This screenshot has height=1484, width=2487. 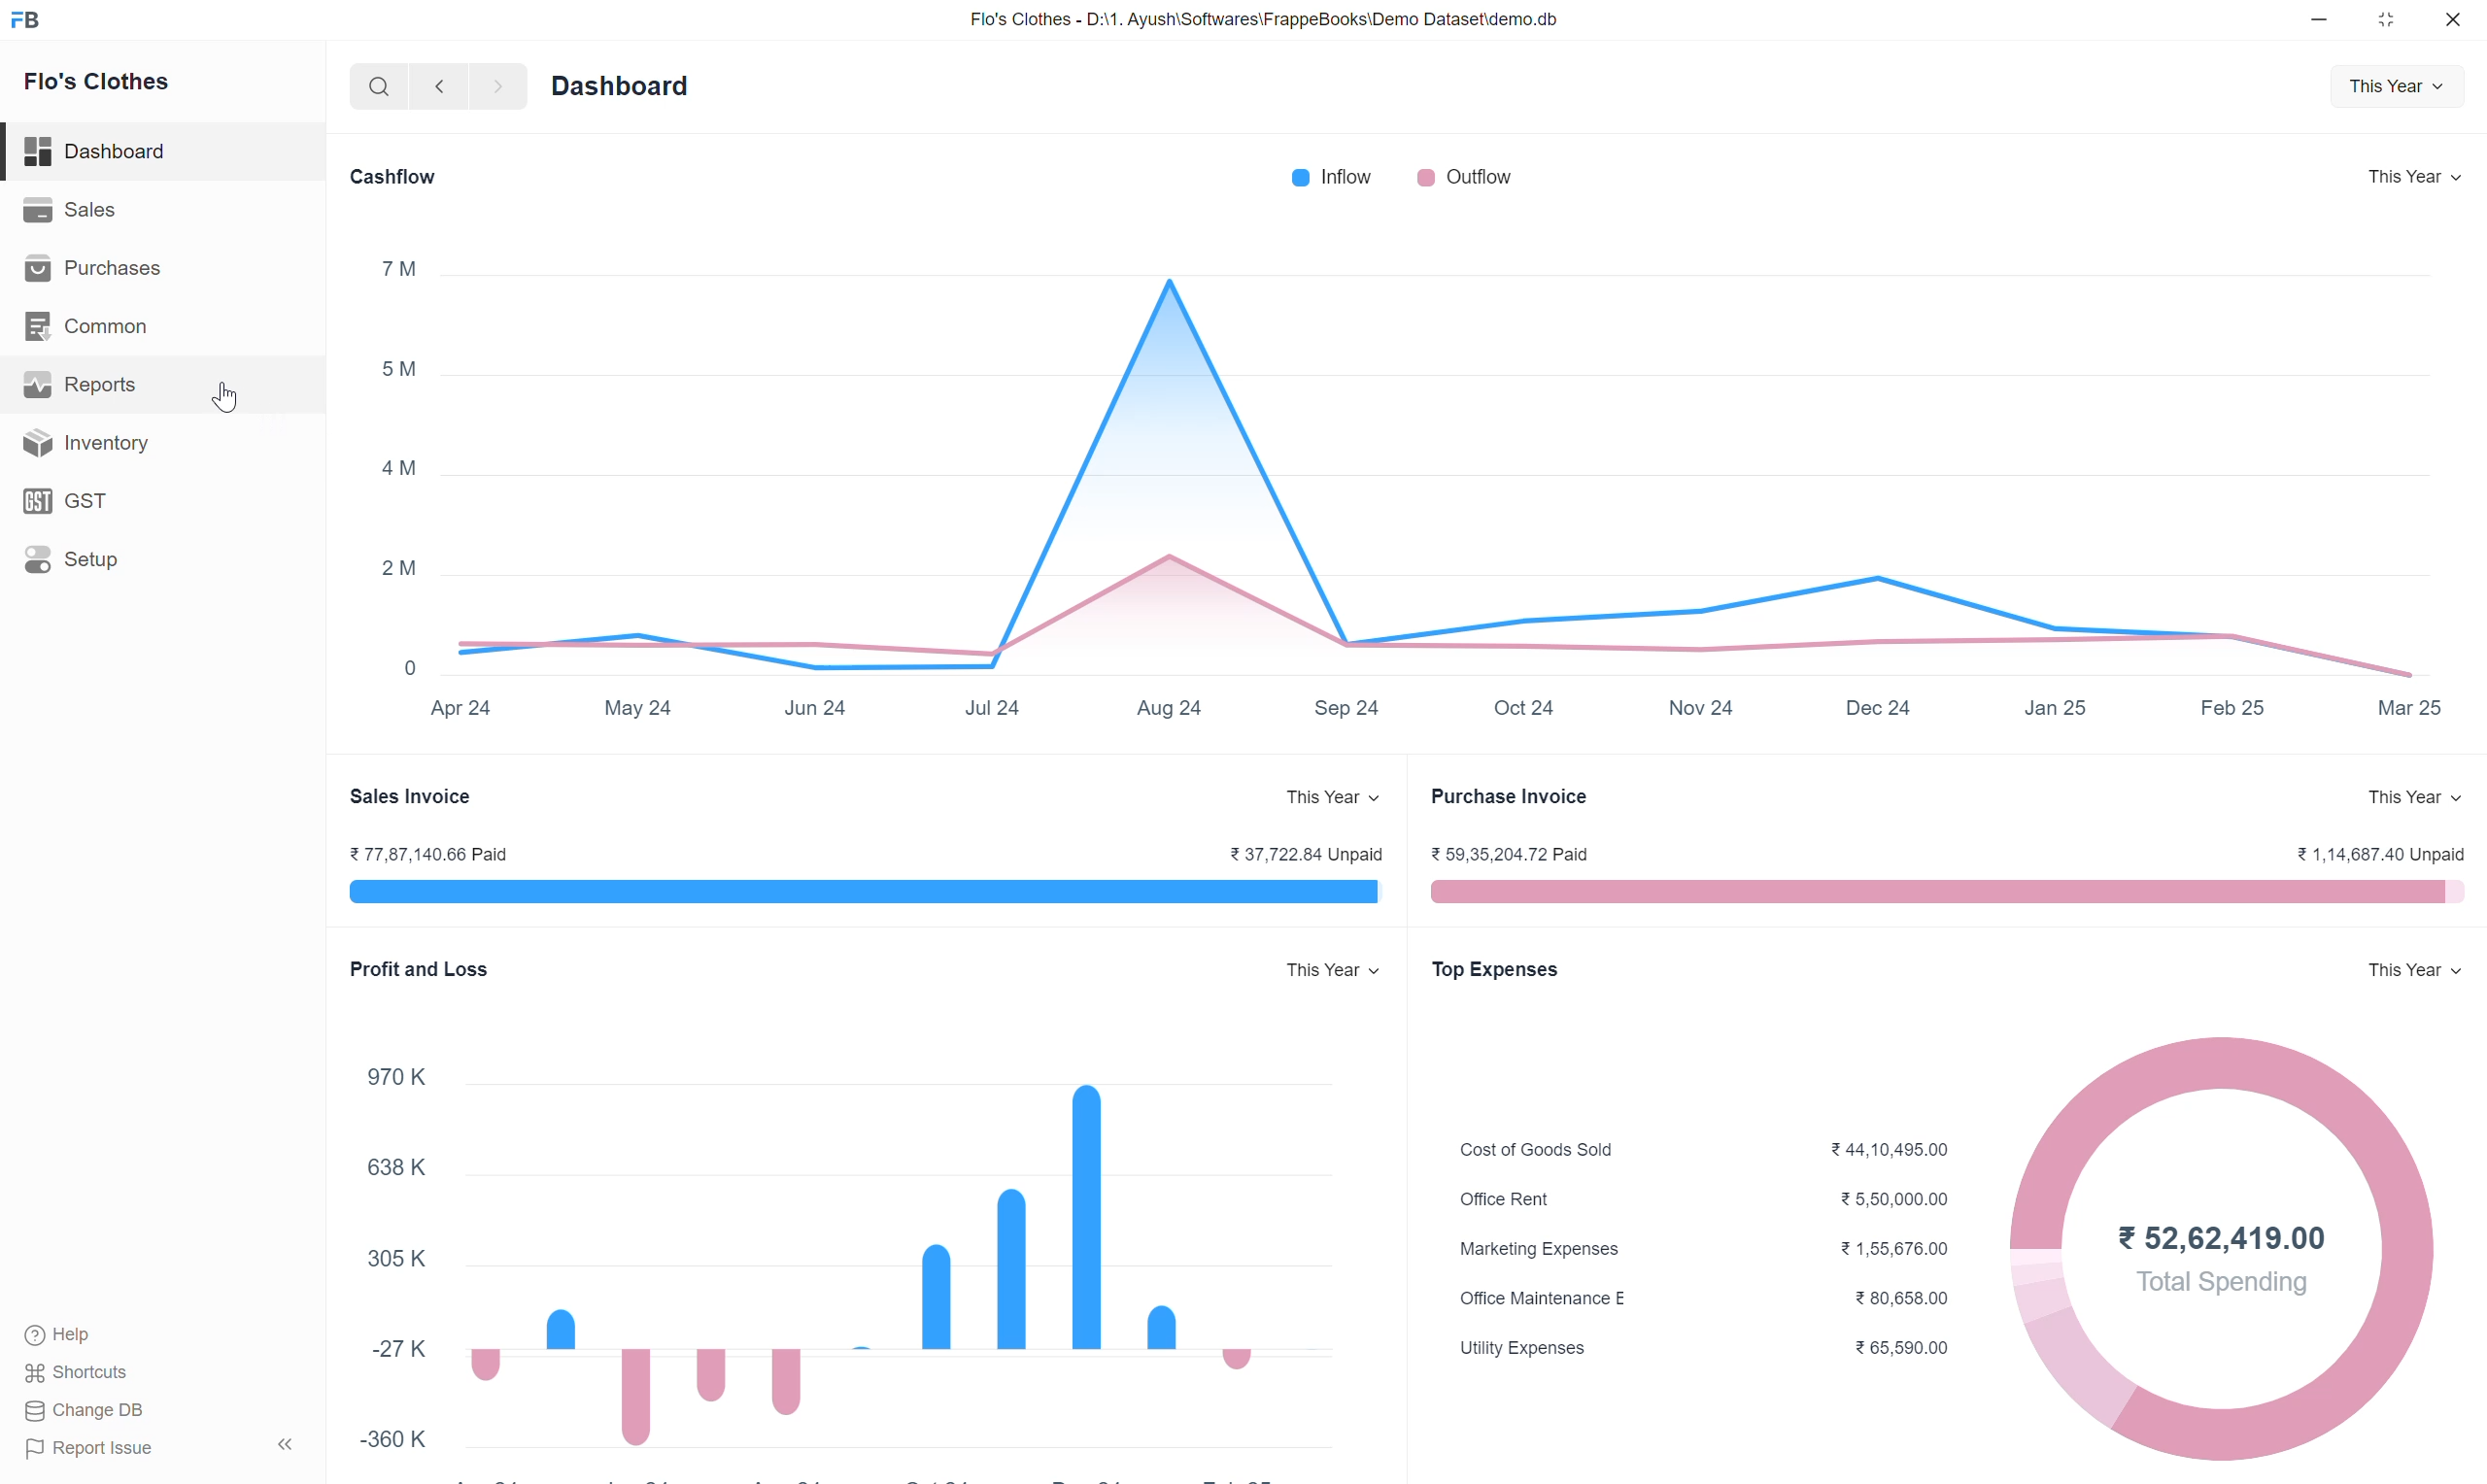 I want to click on Inflow, so click(x=1338, y=177).